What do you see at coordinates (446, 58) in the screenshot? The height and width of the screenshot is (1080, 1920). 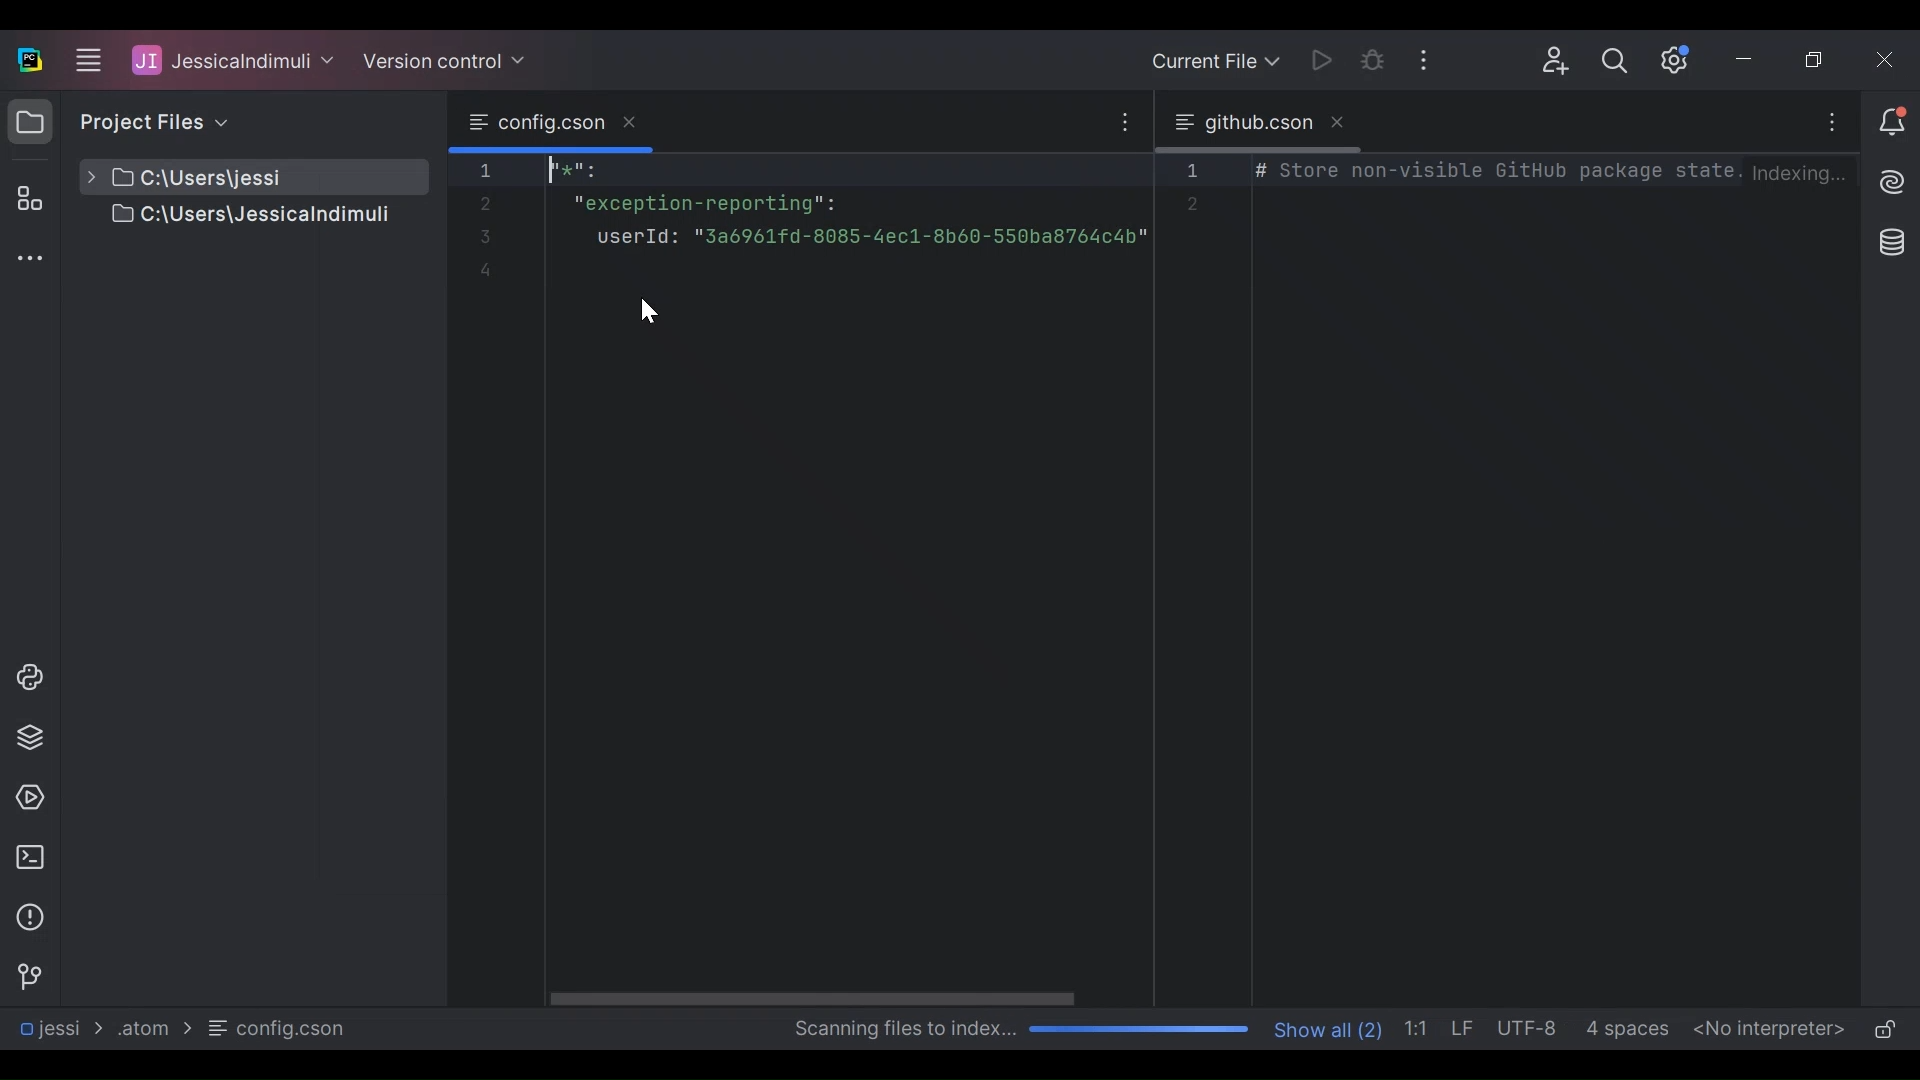 I see `Version Control` at bounding box center [446, 58].